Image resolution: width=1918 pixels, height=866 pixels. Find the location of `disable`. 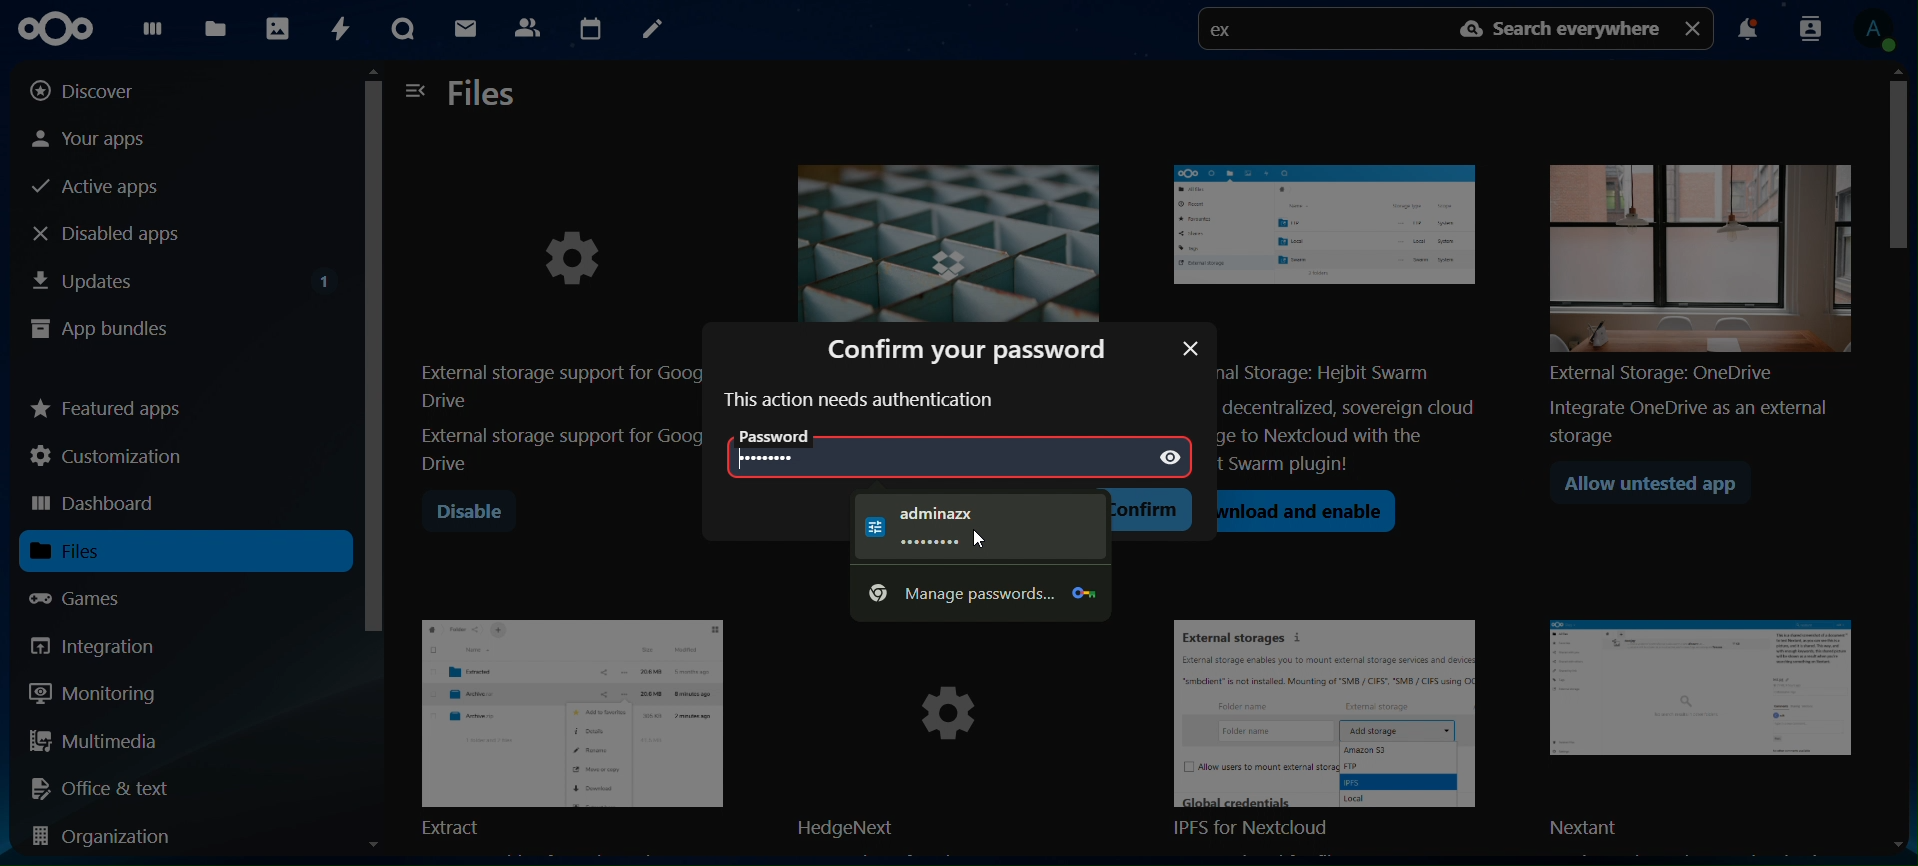

disable is located at coordinates (469, 513).